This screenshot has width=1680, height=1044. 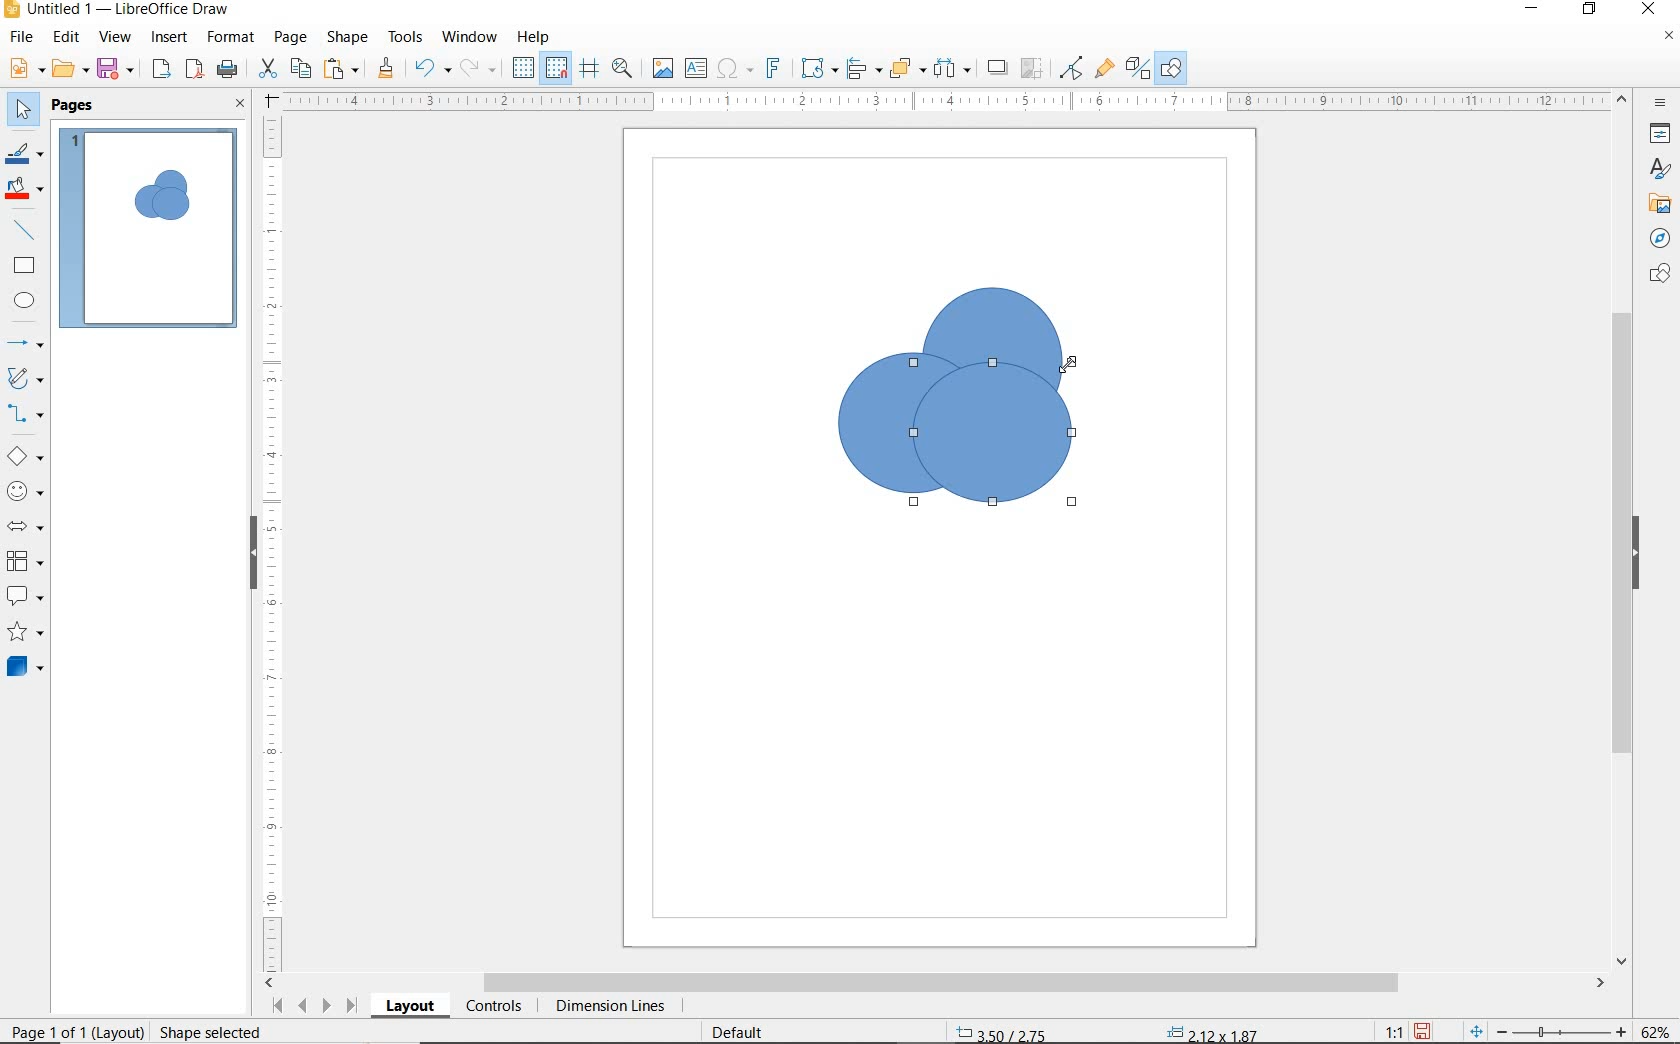 What do you see at coordinates (312, 1005) in the screenshot?
I see `SCROLL NEXT` at bounding box center [312, 1005].